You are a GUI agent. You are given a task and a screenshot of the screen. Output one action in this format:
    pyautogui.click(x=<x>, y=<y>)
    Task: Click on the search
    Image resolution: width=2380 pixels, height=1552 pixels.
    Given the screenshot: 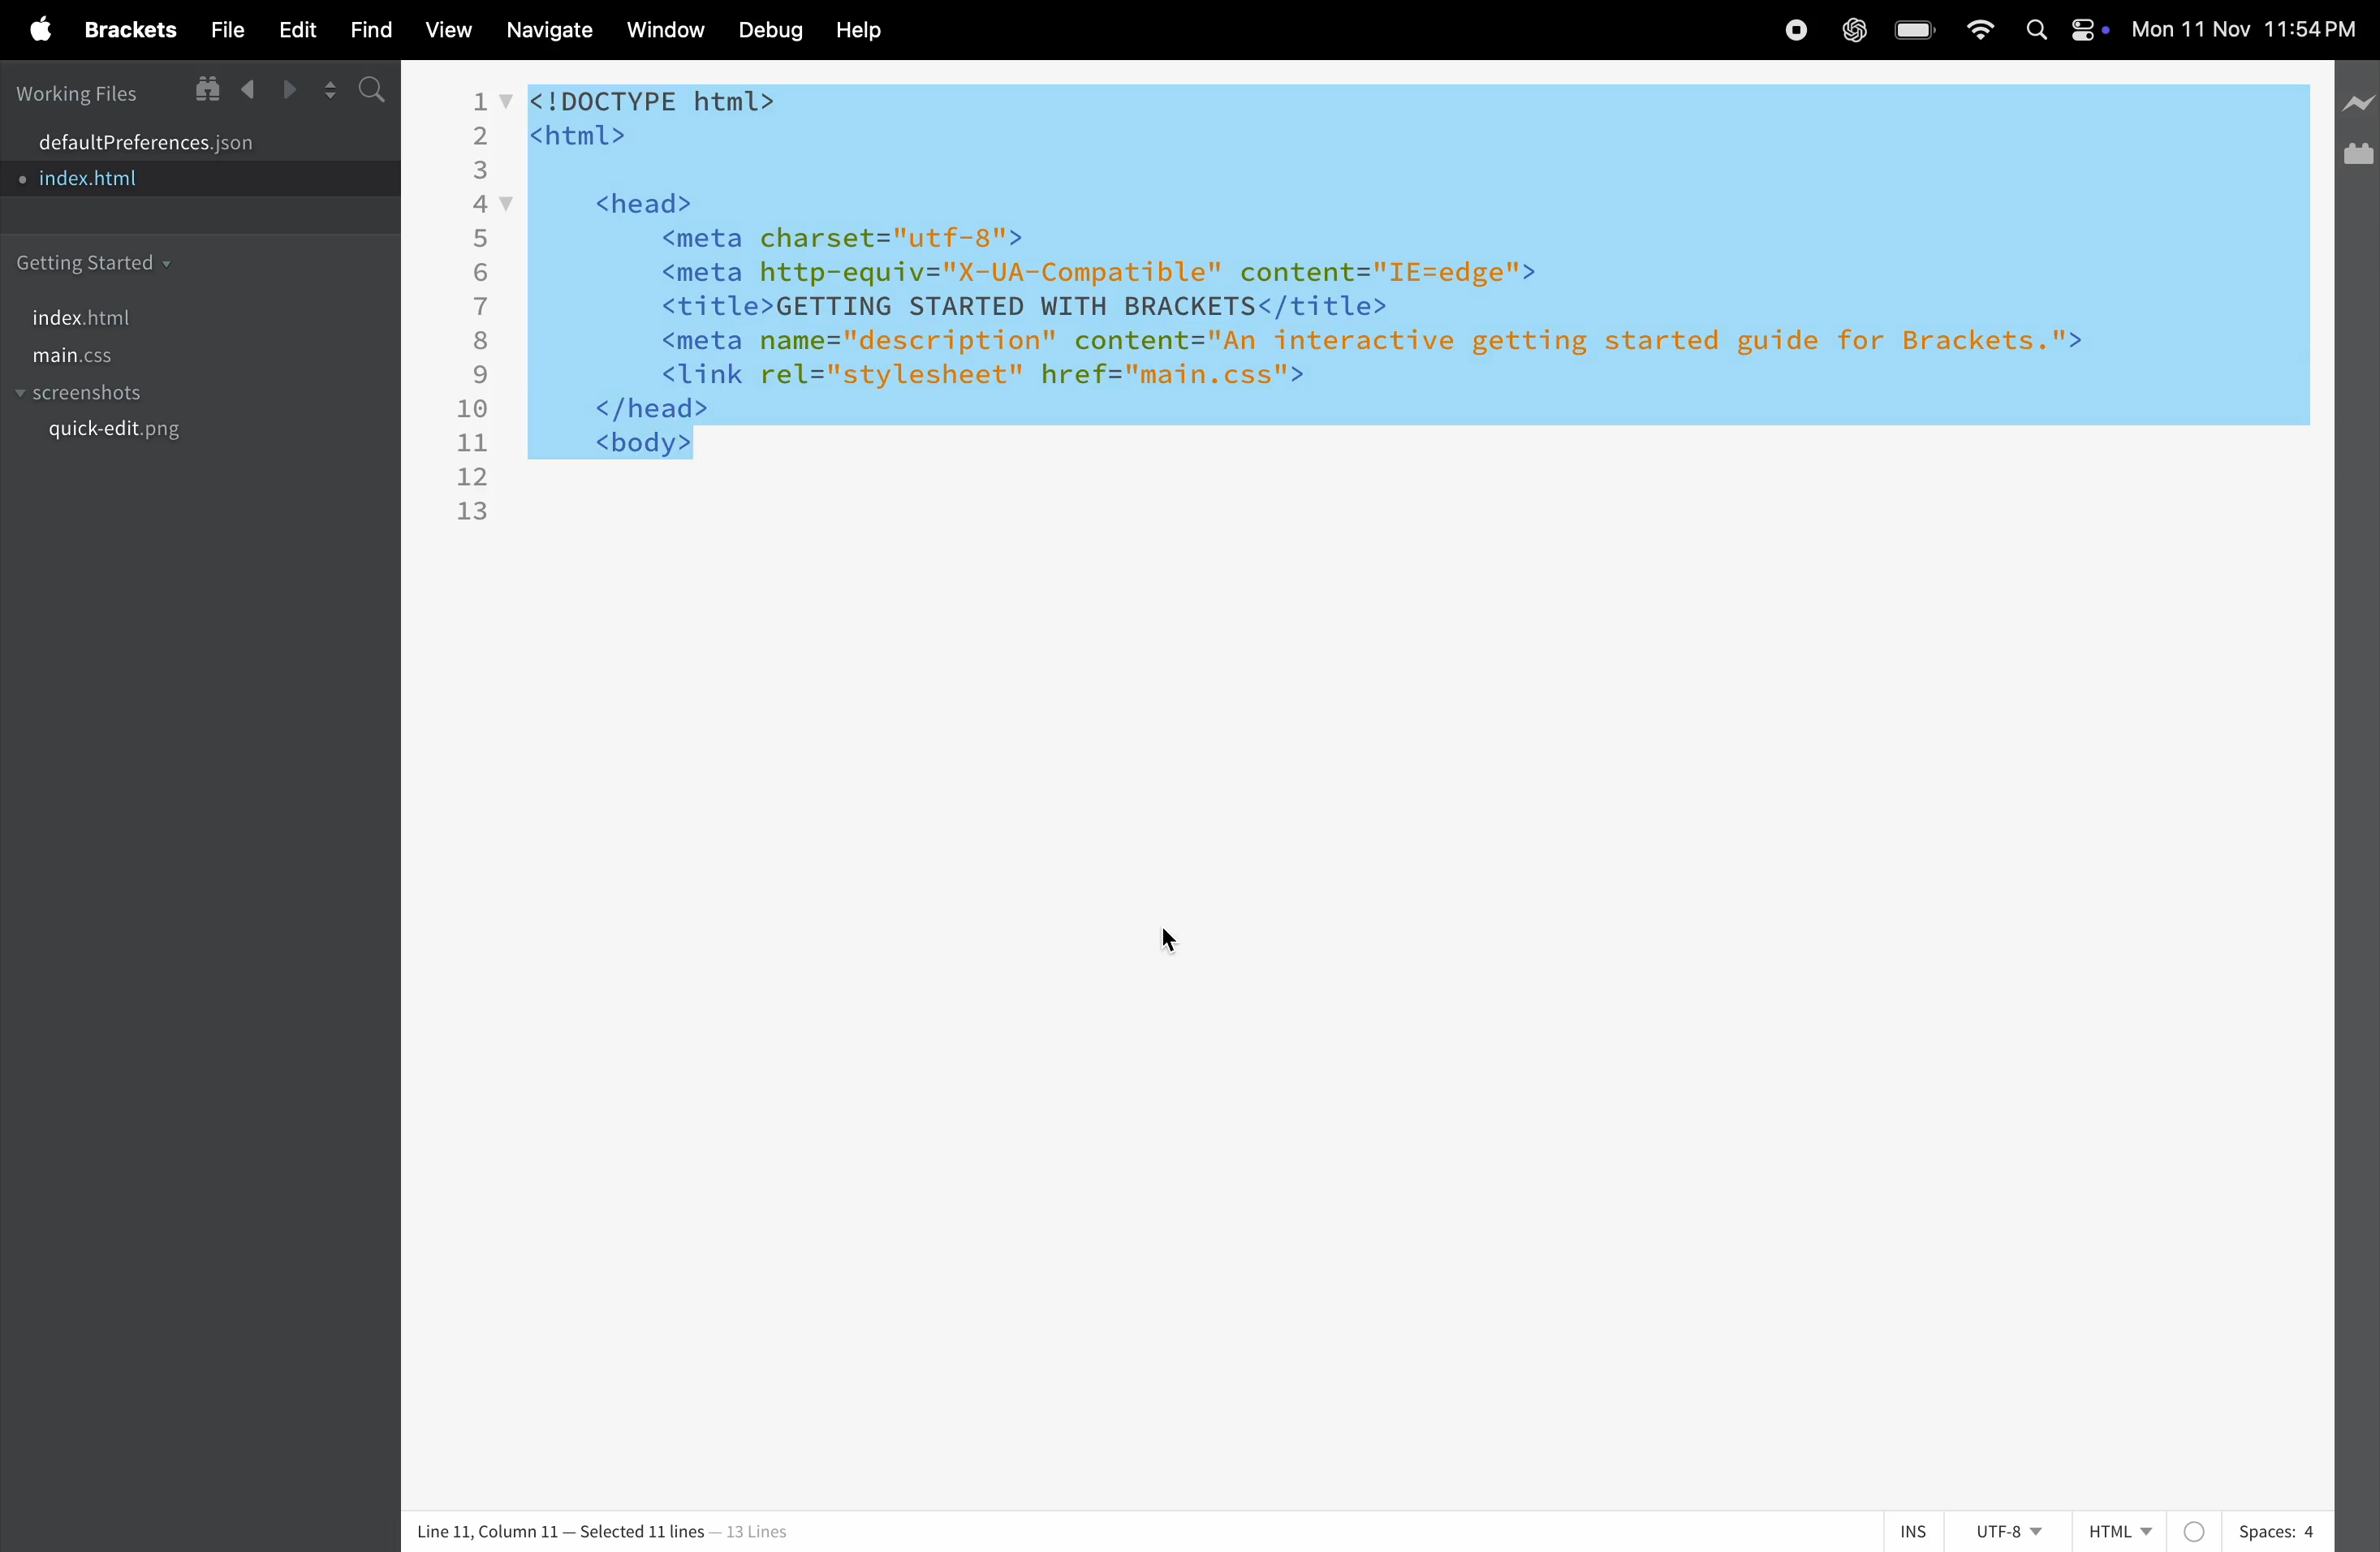 What is the action you would take?
    pyautogui.click(x=368, y=92)
    